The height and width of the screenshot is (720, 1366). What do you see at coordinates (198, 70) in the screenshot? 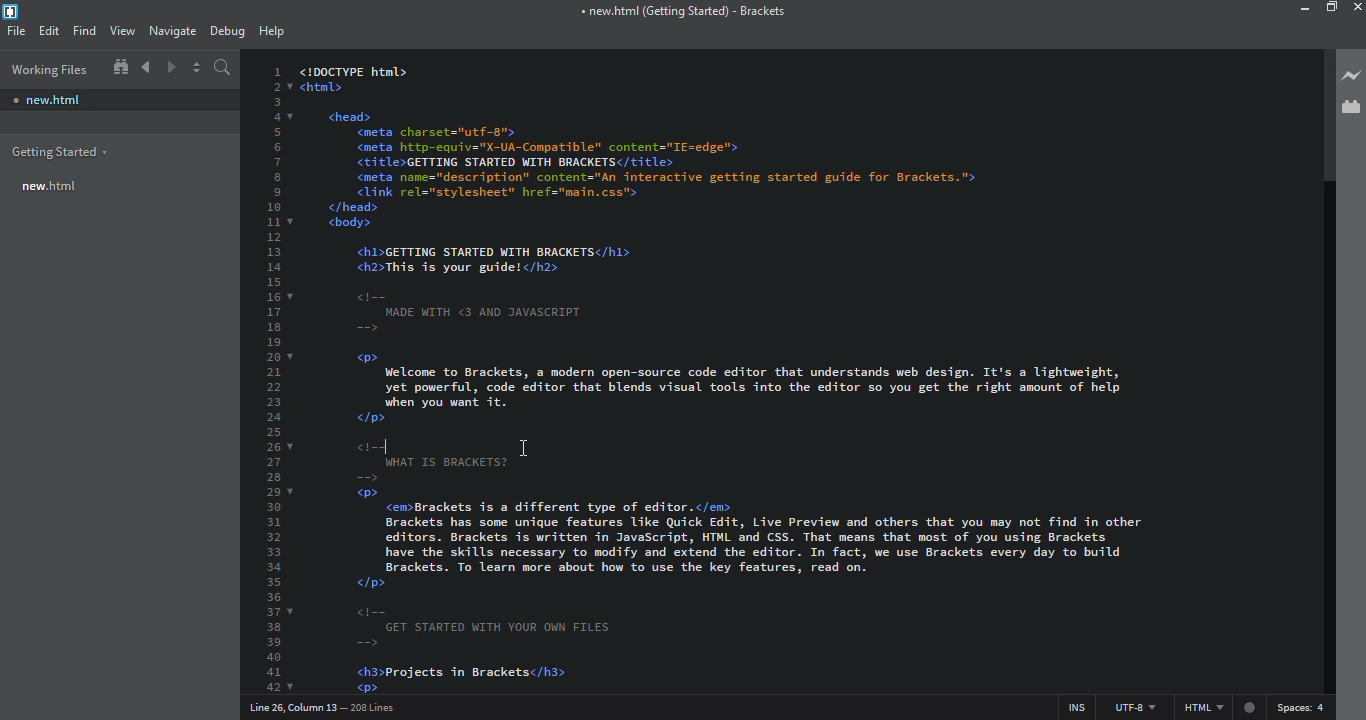
I see `split editor` at bounding box center [198, 70].